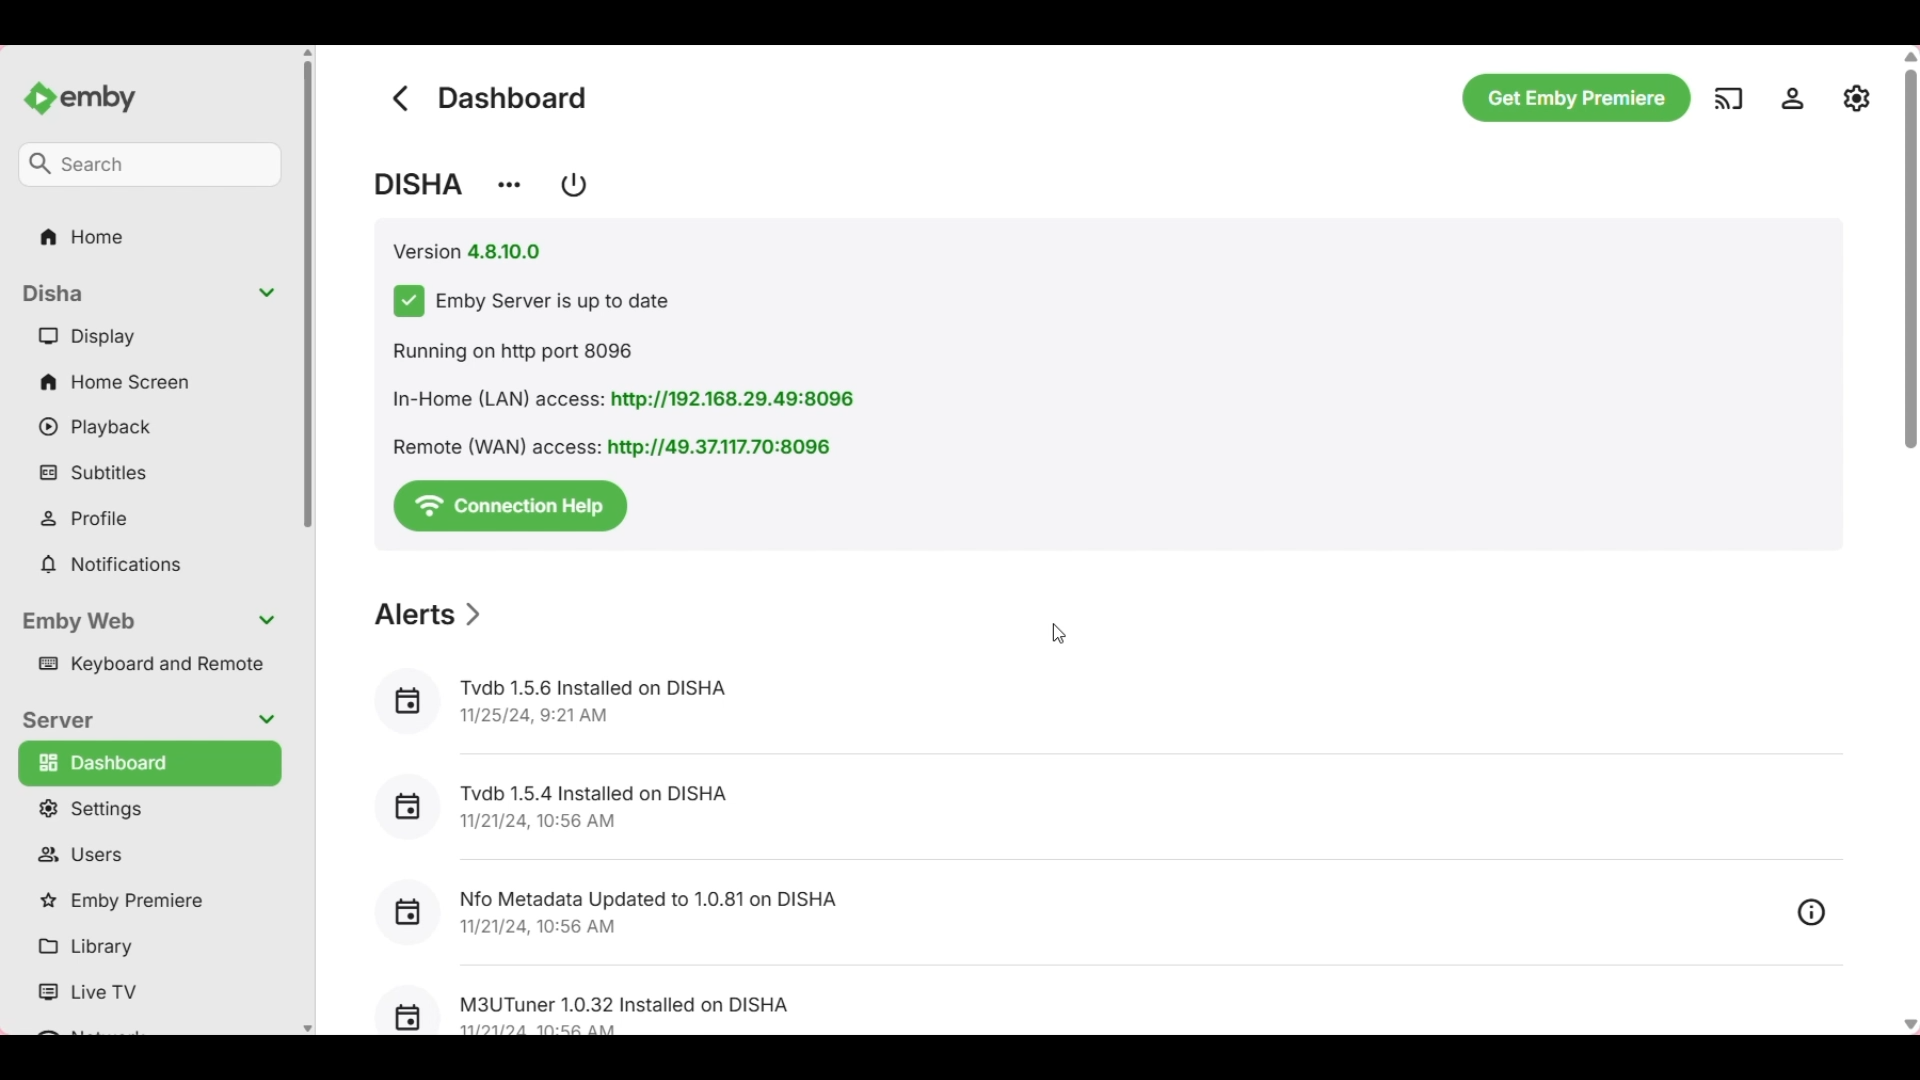  I want to click on Display, so click(149, 335).